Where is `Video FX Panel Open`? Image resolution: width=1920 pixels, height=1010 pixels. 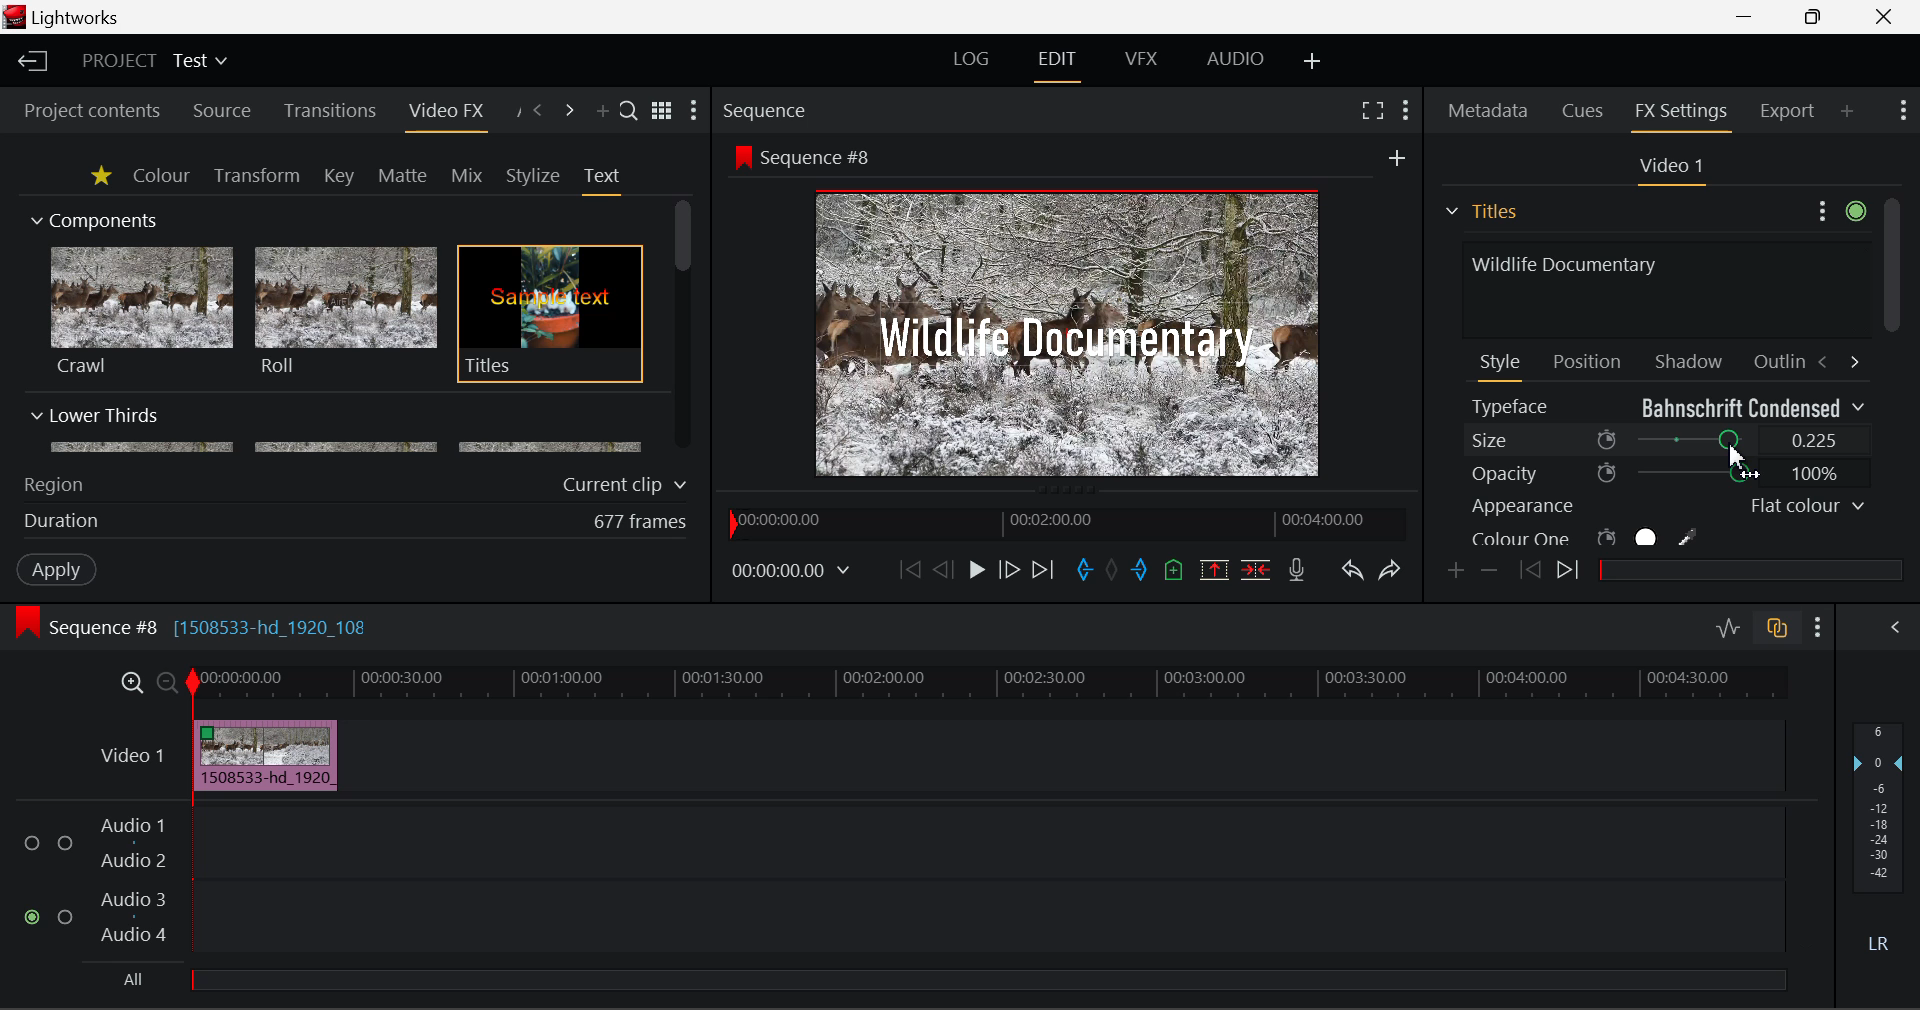
Video FX Panel Open is located at coordinates (445, 113).